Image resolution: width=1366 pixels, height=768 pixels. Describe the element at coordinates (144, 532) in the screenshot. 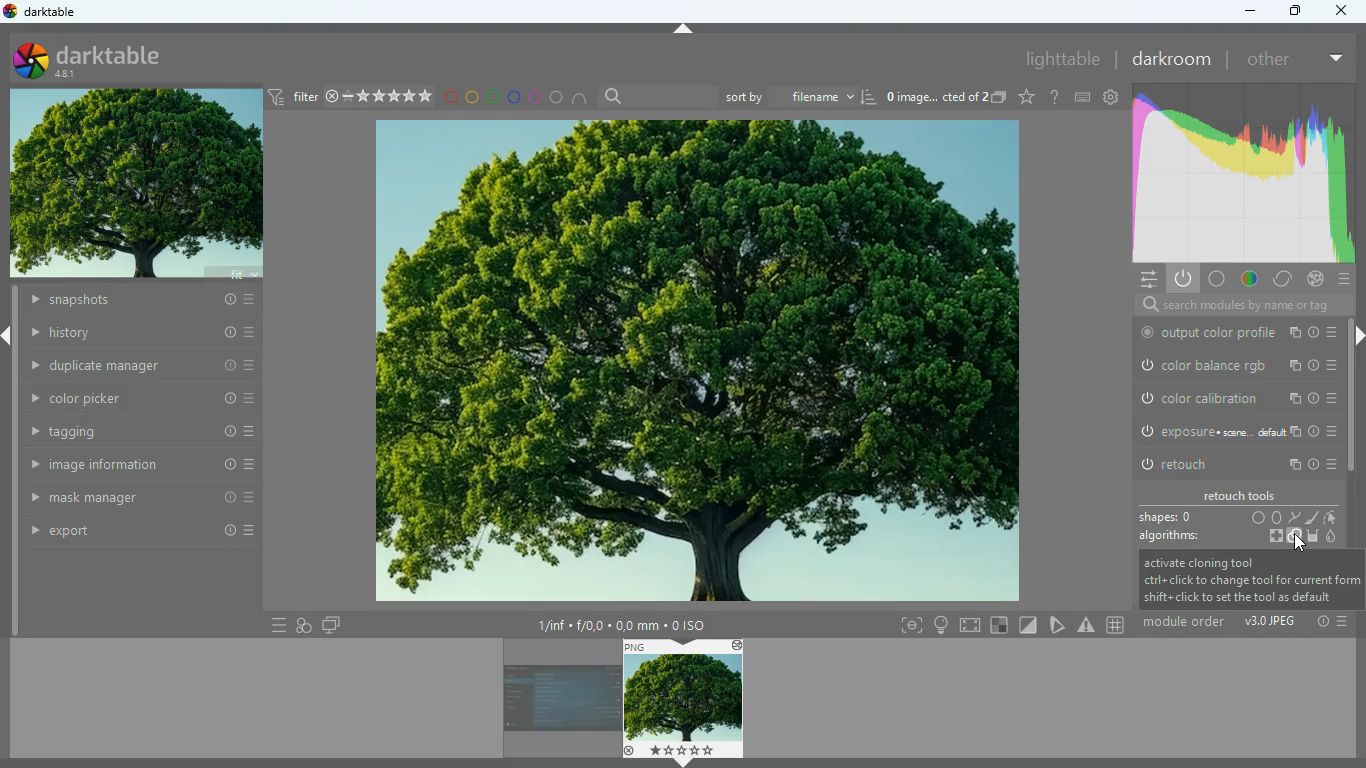

I see `export` at that location.